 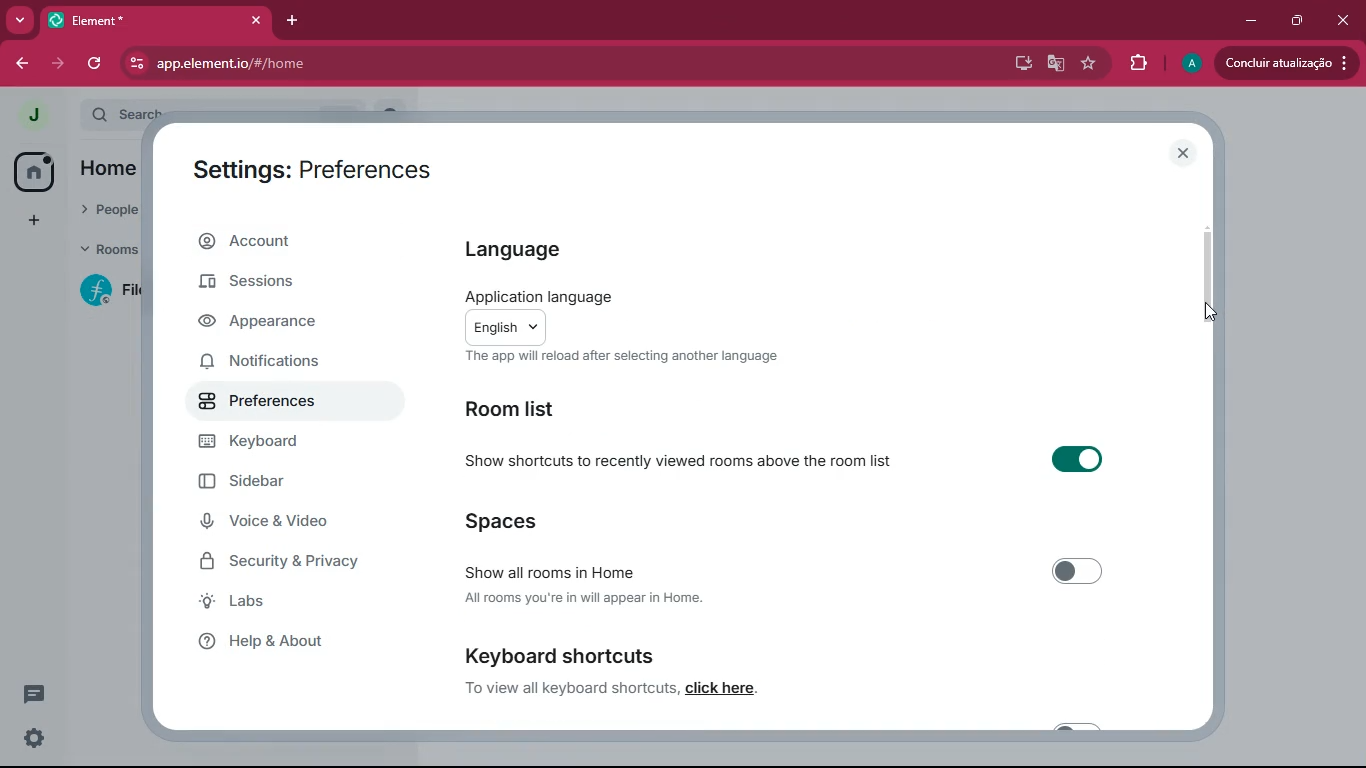 I want to click on appearance, so click(x=279, y=324).